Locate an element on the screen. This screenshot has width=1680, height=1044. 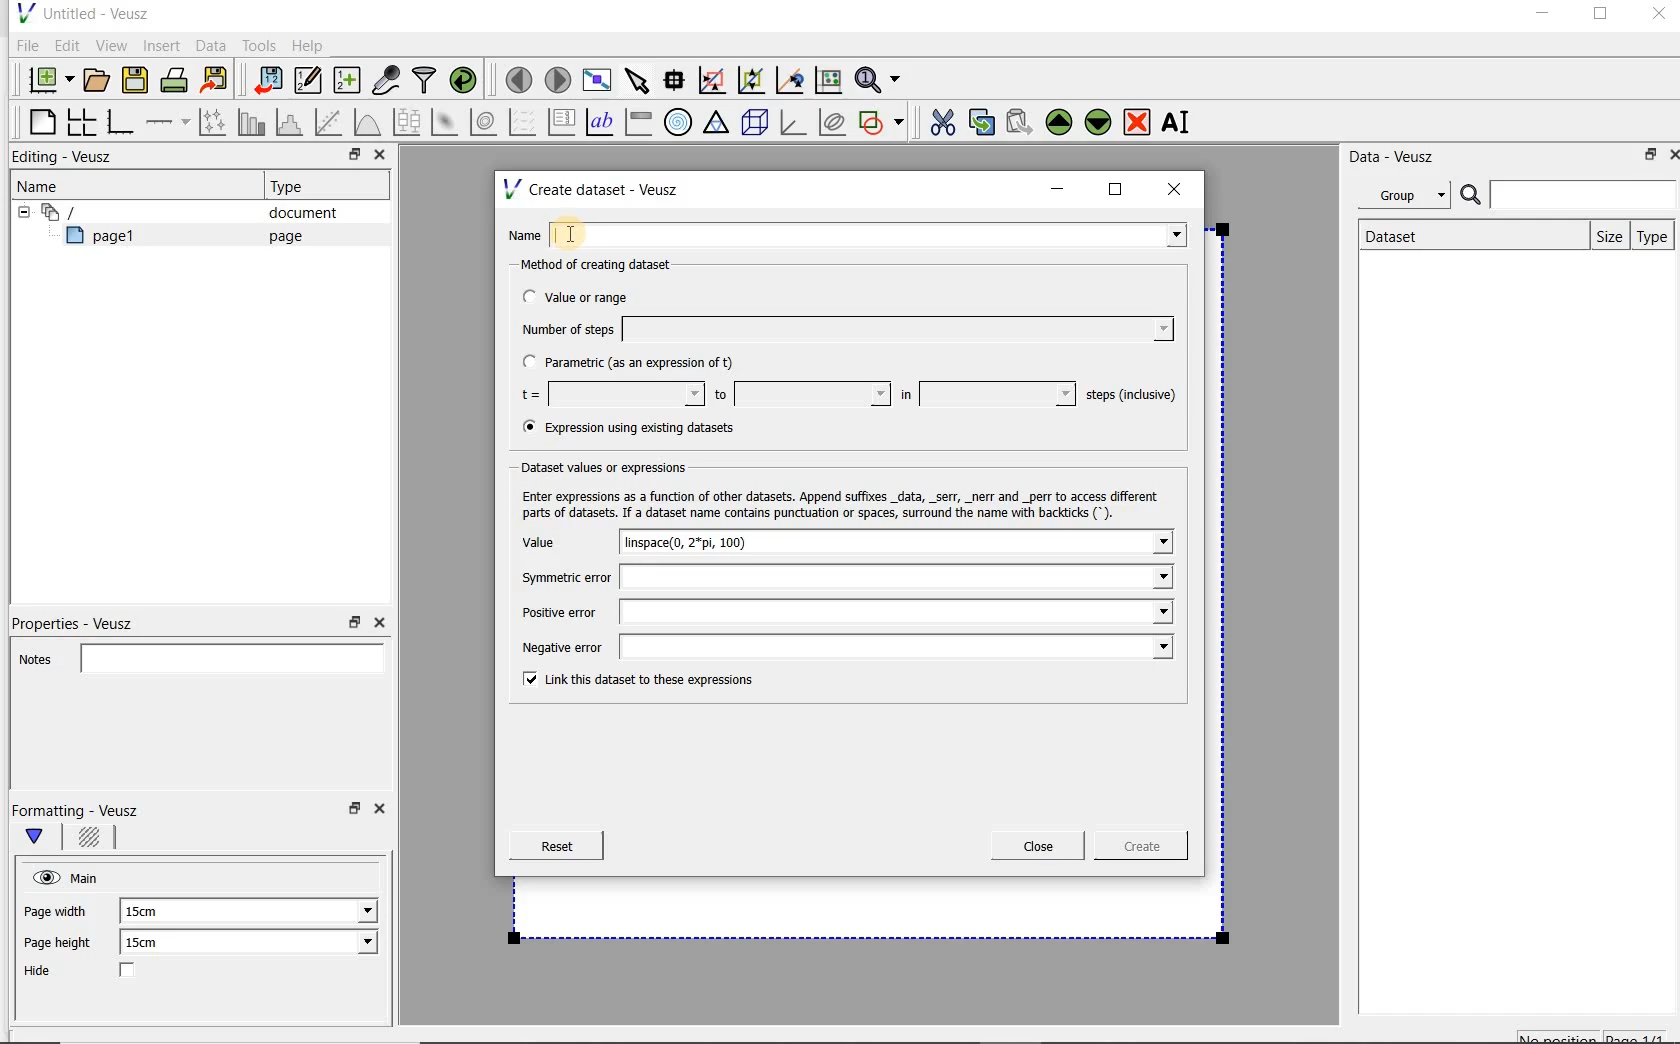
Insert is located at coordinates (164, 45).